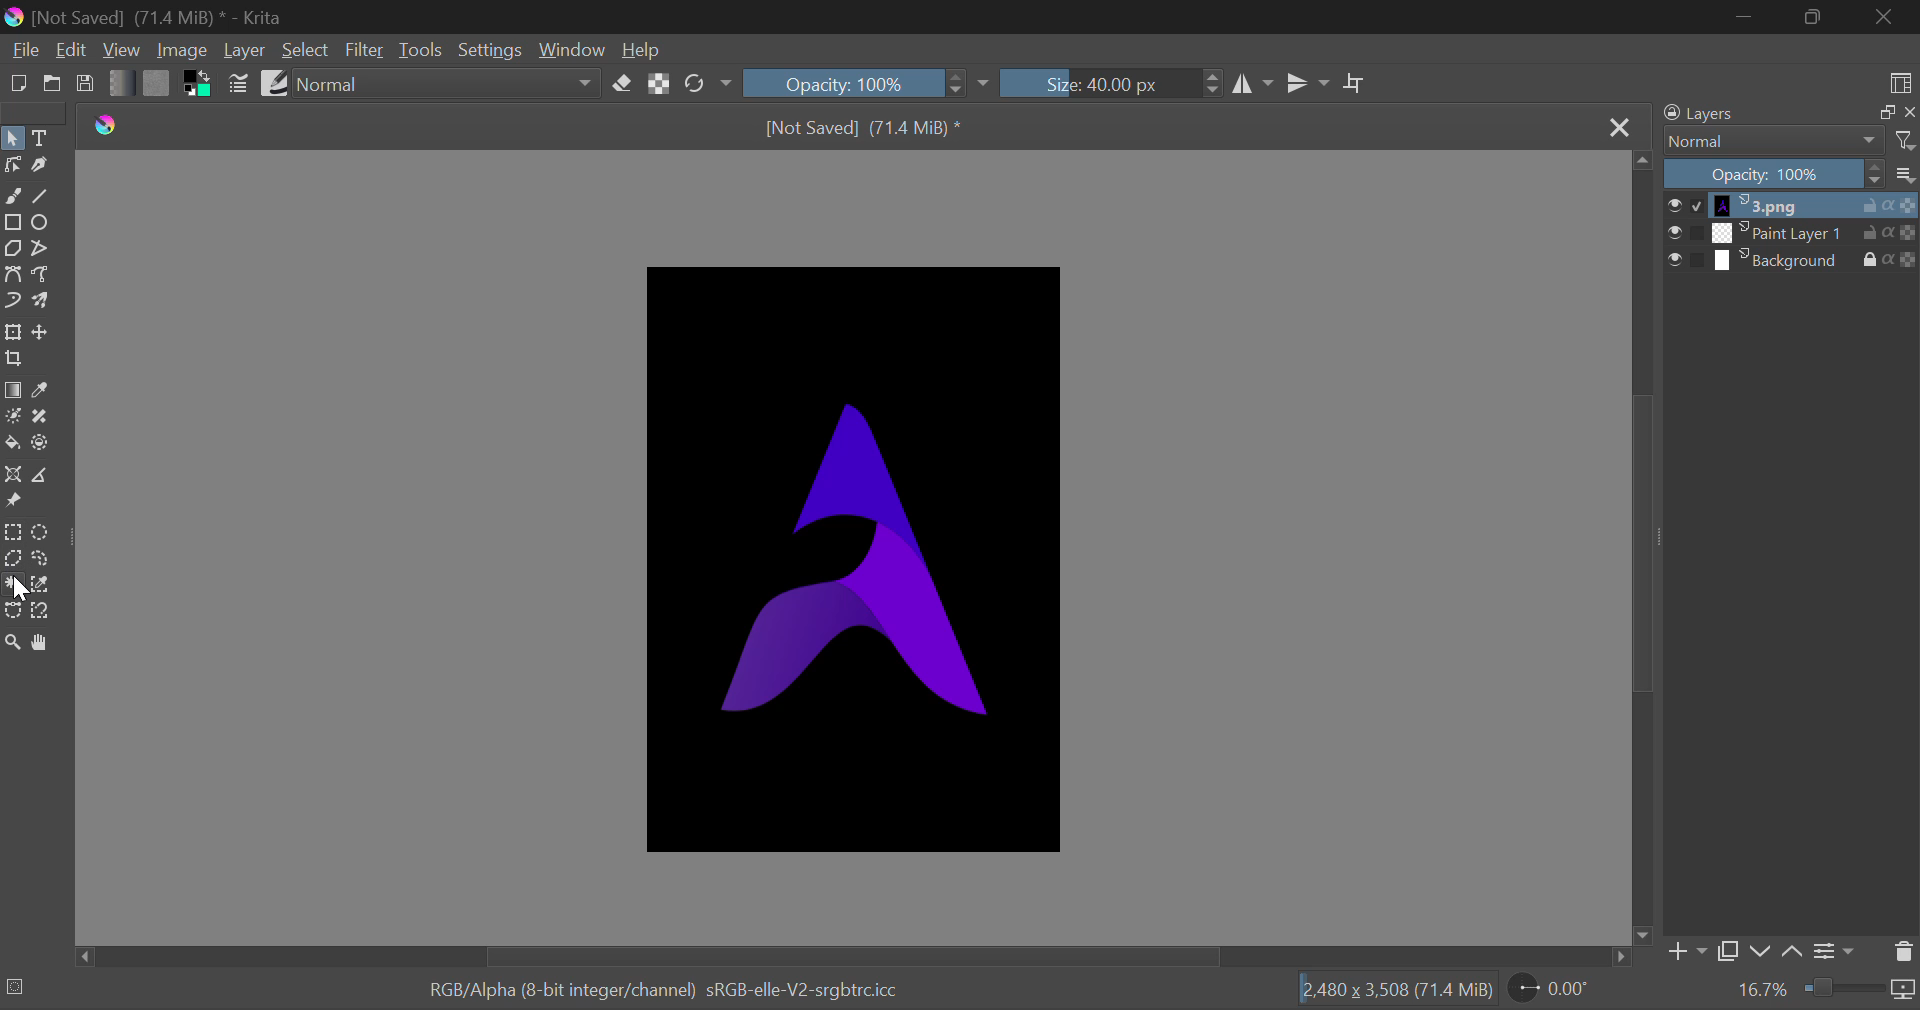 This screenshot has height=1010, width=1920. I want to click on actions, so click(1889, 259).